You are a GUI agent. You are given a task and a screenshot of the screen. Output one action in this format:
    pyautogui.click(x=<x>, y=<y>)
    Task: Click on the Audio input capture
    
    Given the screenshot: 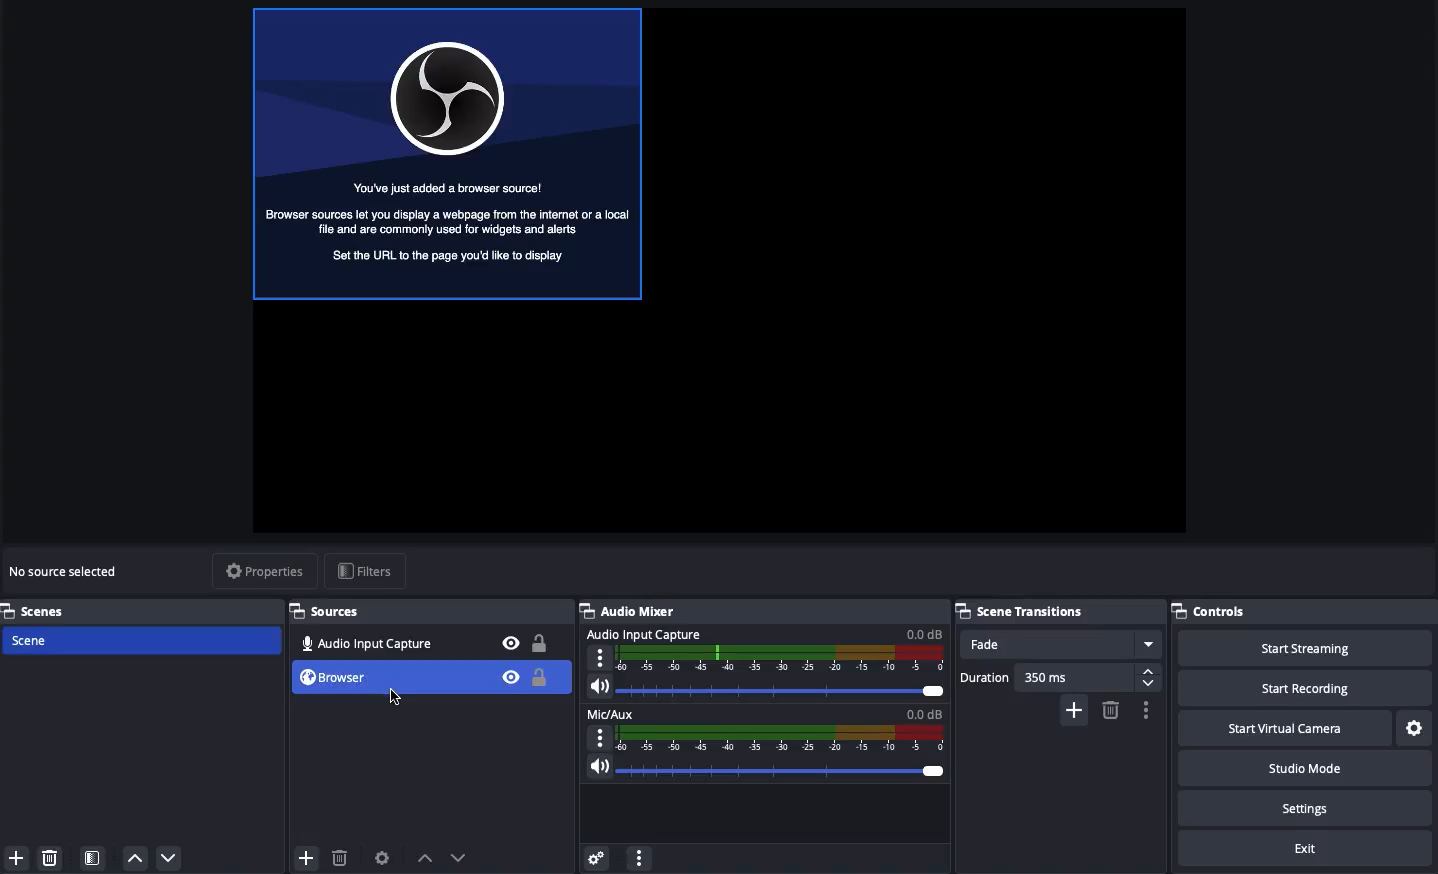 What is the action you would take?
    pyautogui.click(x=765, y=649)
    